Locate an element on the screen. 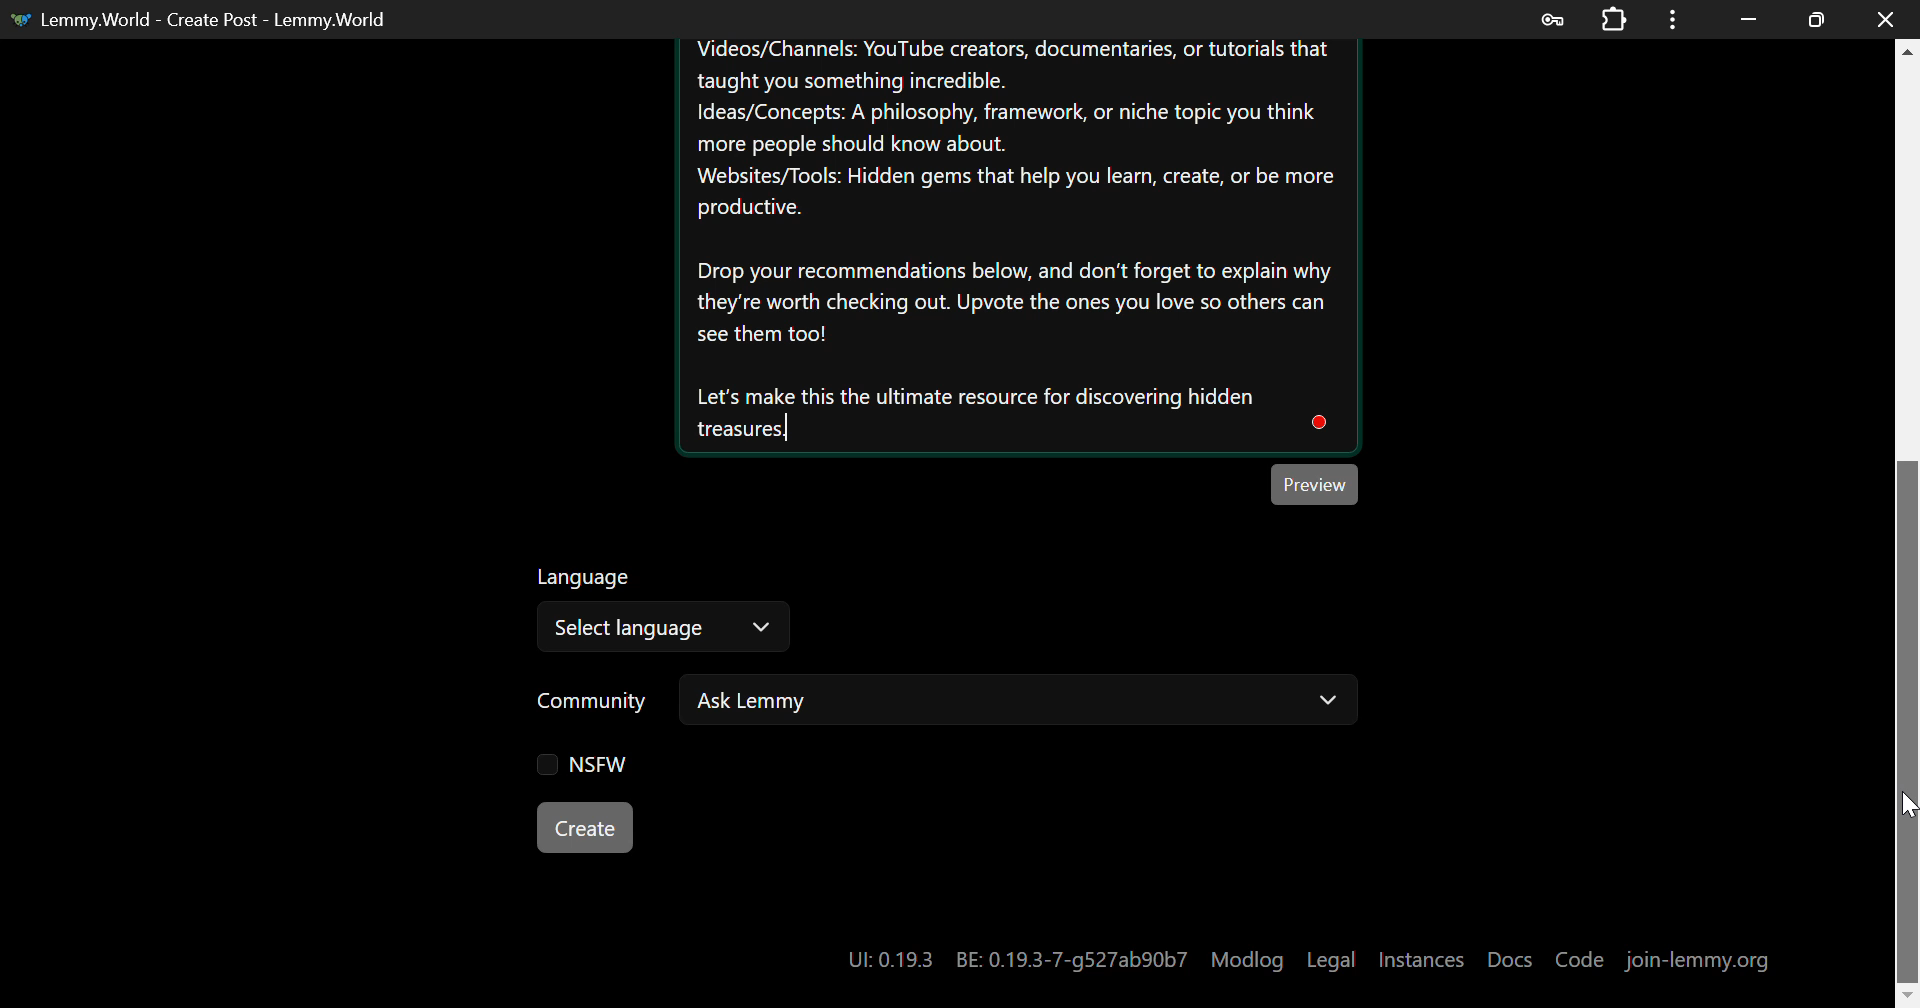 This screenshot has width=1920, height=1008. Select Language is located at coordinates (666, 613).